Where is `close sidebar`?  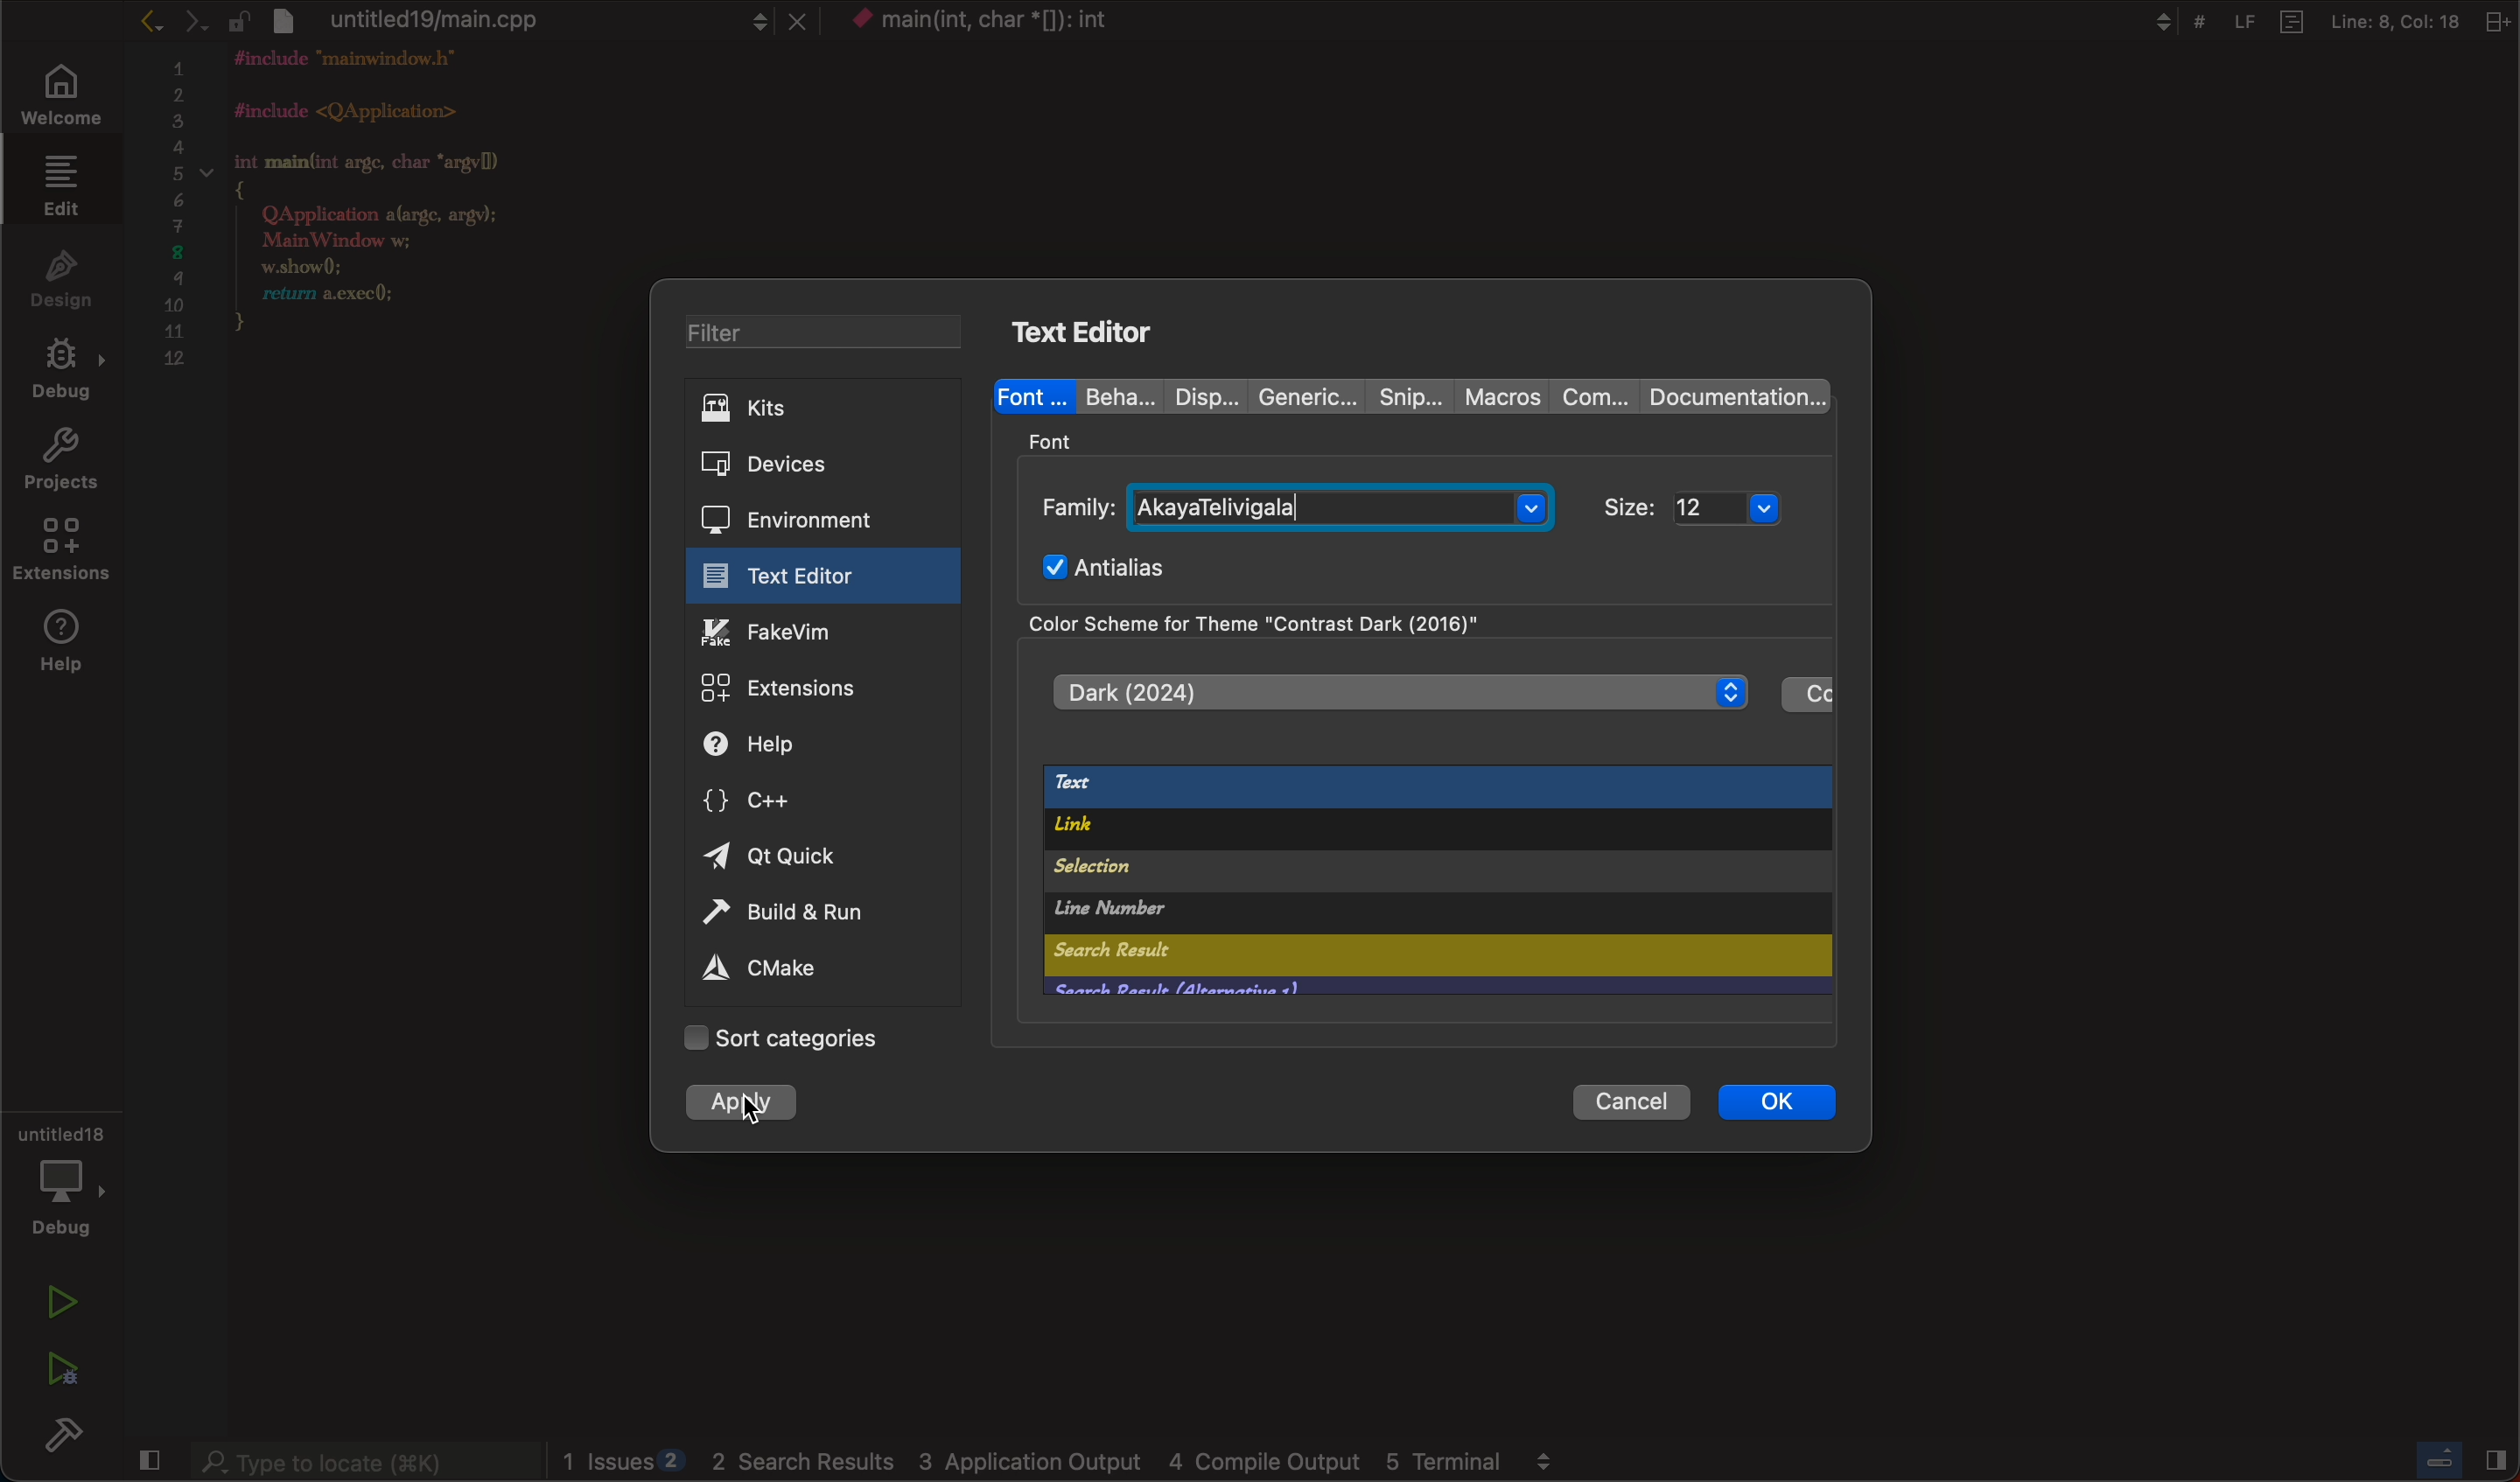 close sidebar is located at coordinates (150, 1460).